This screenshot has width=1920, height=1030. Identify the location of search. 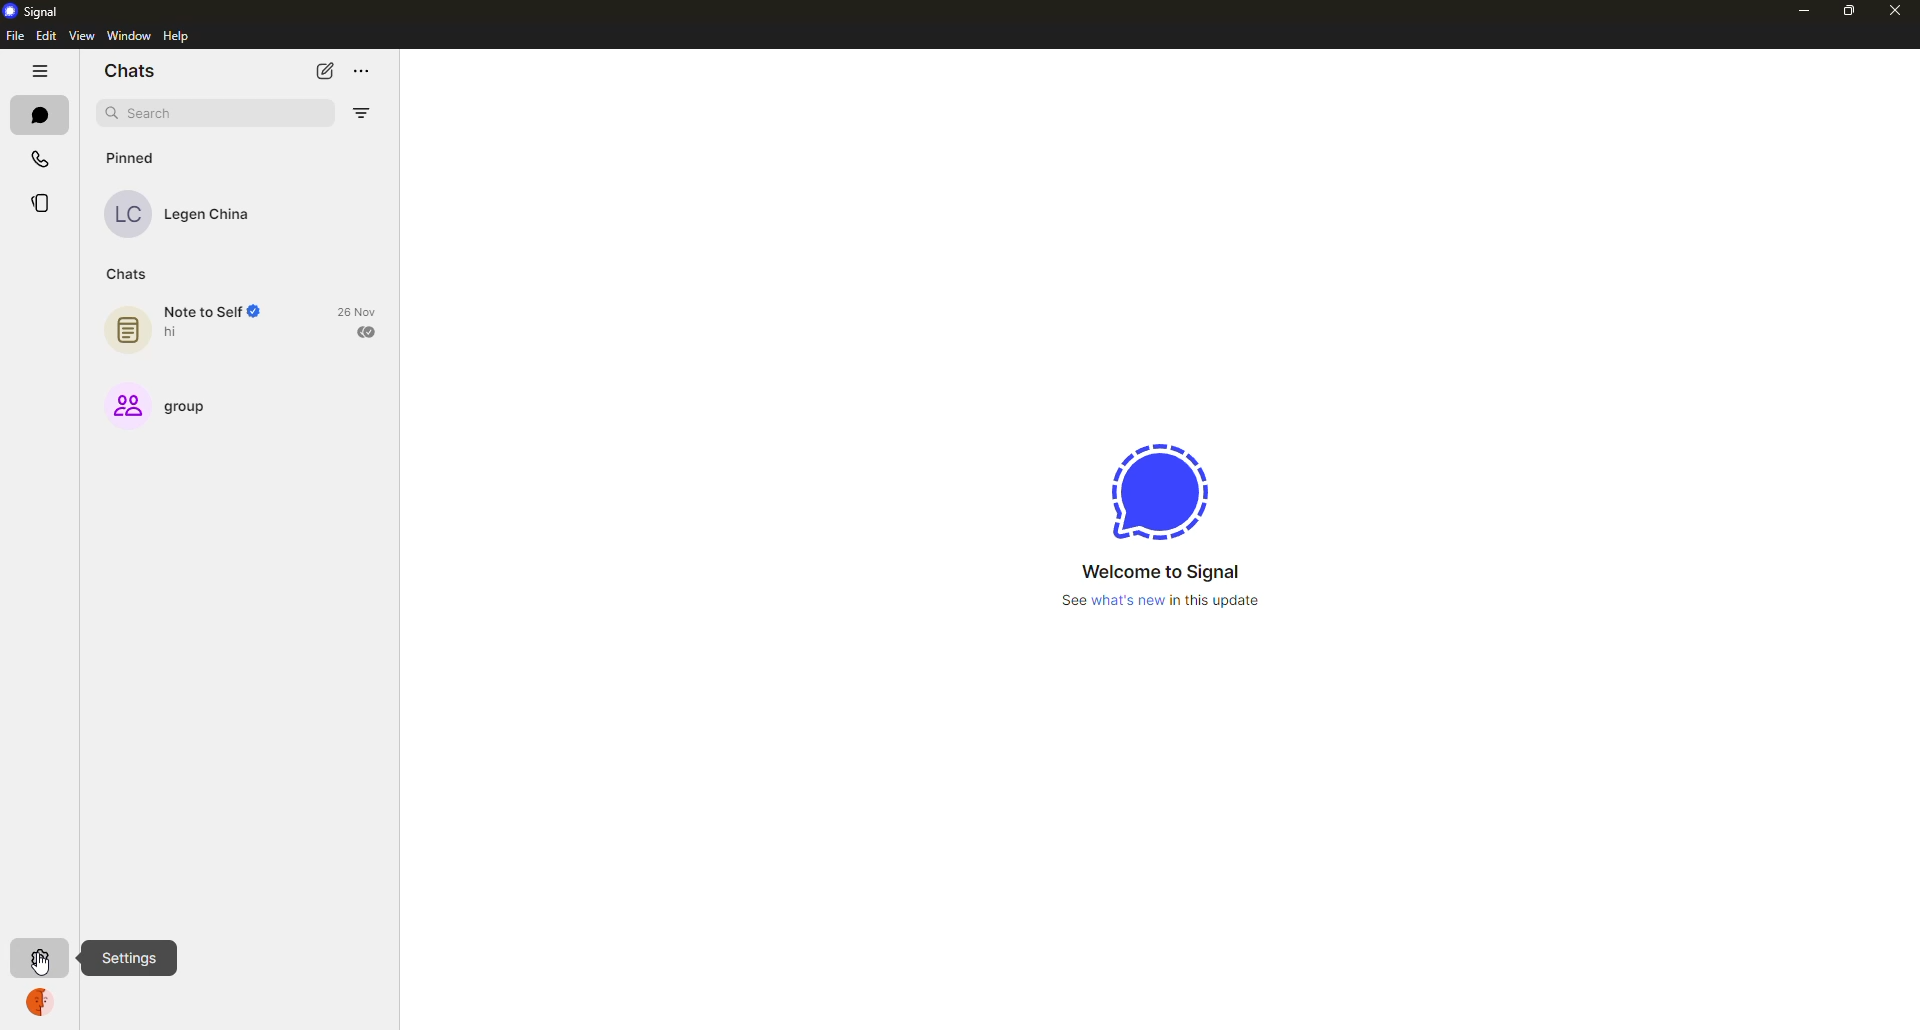
(154, 114).